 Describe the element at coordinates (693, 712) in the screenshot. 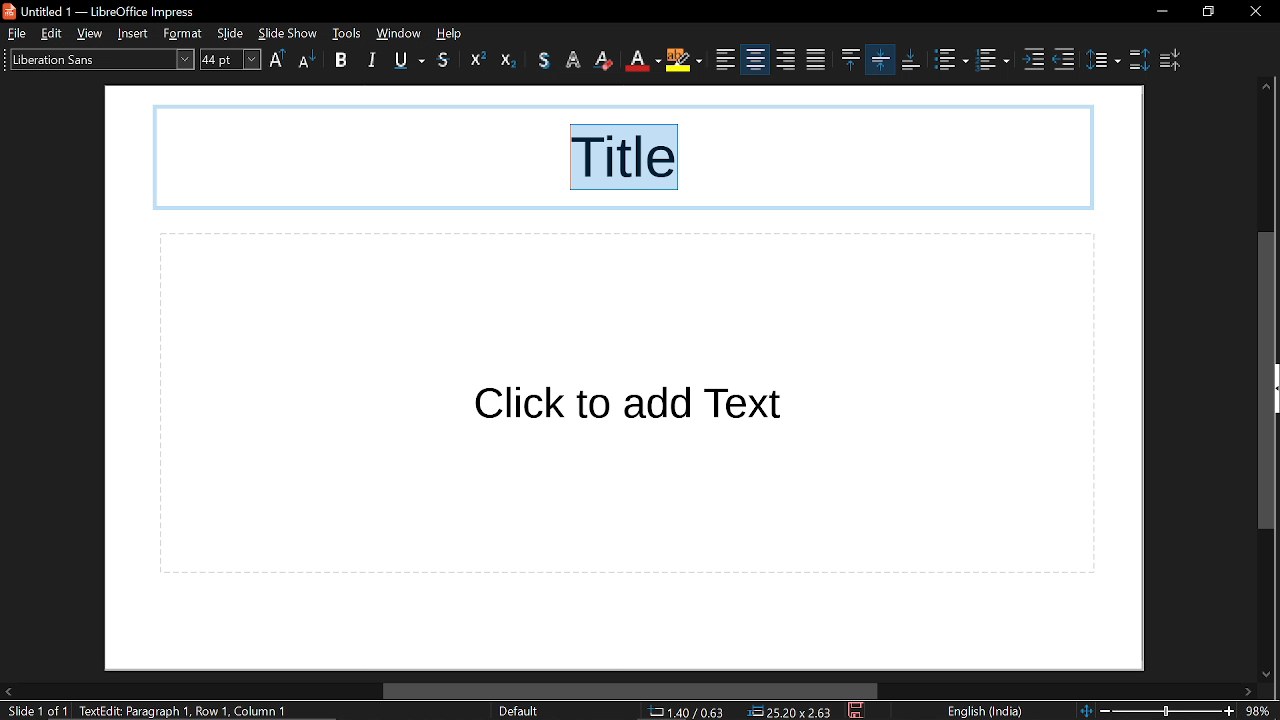

I see `cursor co-ordinate` at that location.